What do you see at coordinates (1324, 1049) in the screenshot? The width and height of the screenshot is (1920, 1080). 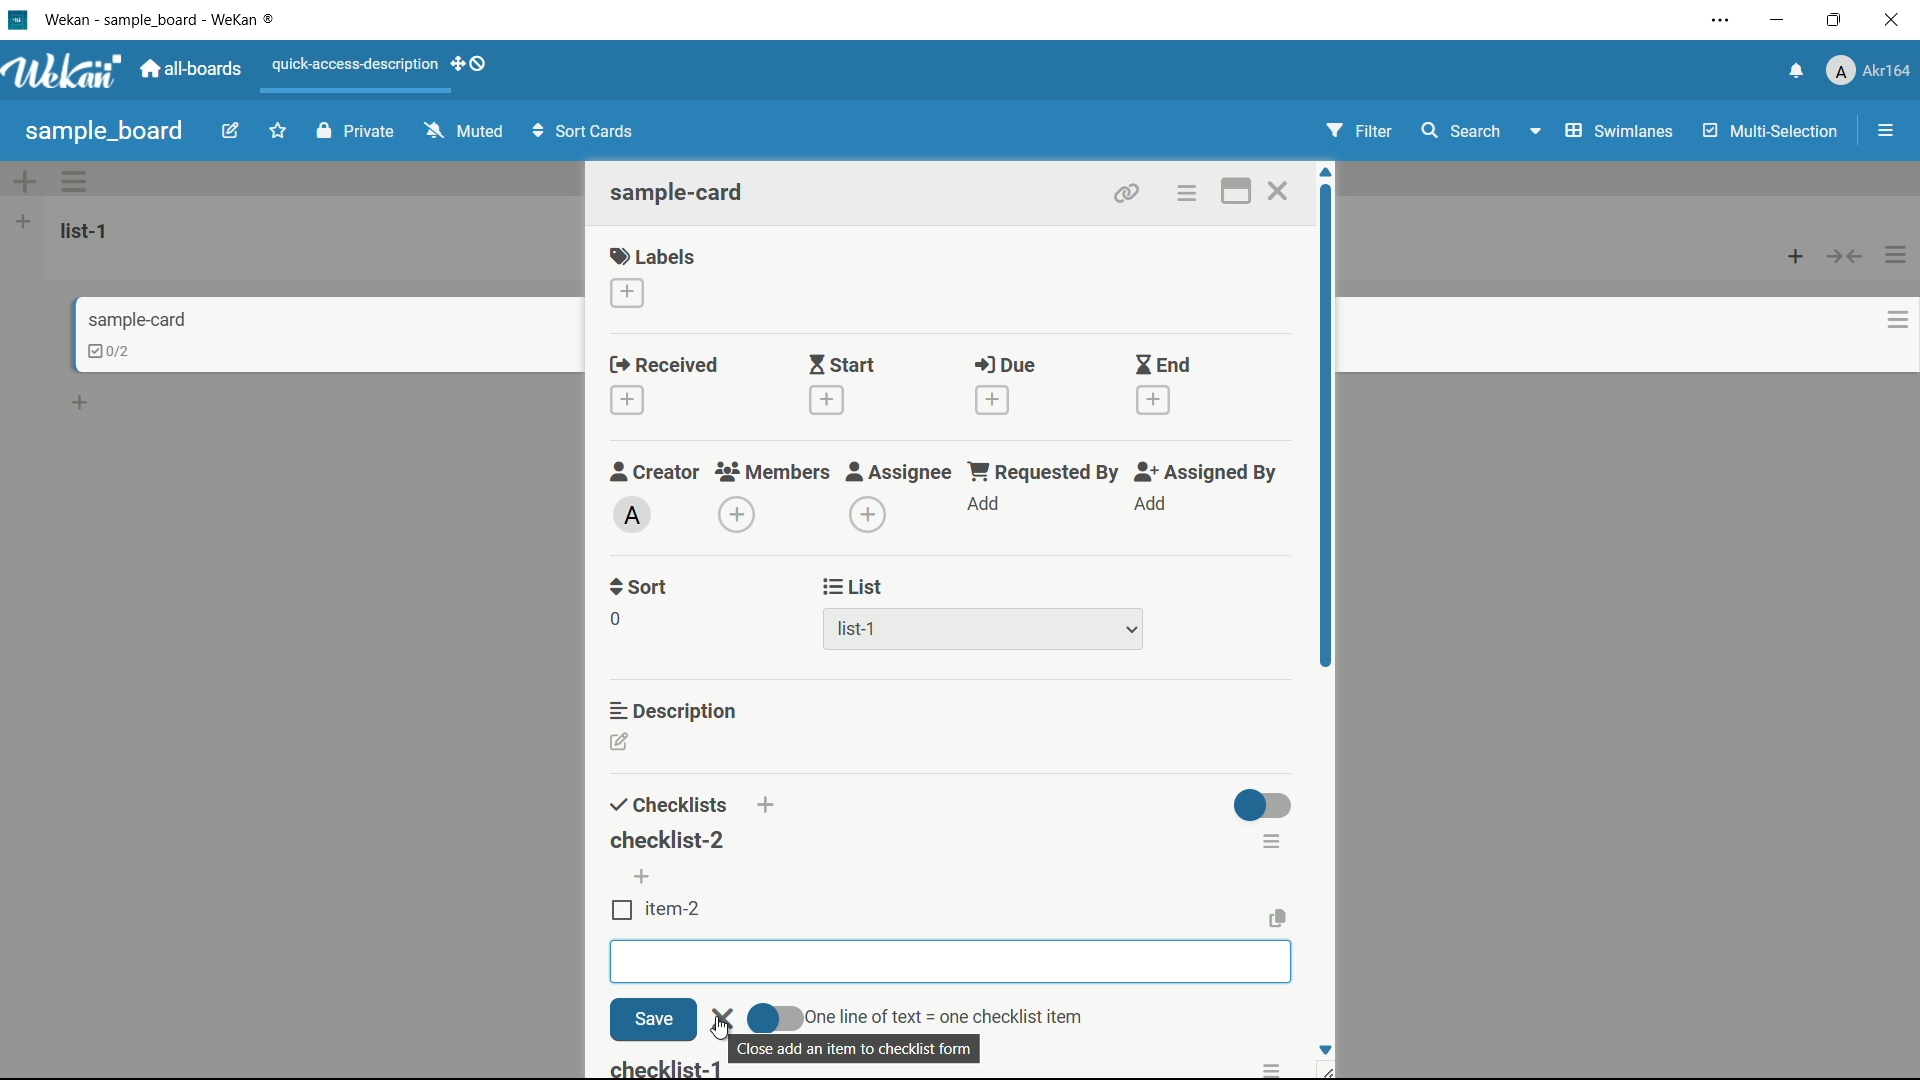 I see `scroll down` at bounding box center [1324, 1049].